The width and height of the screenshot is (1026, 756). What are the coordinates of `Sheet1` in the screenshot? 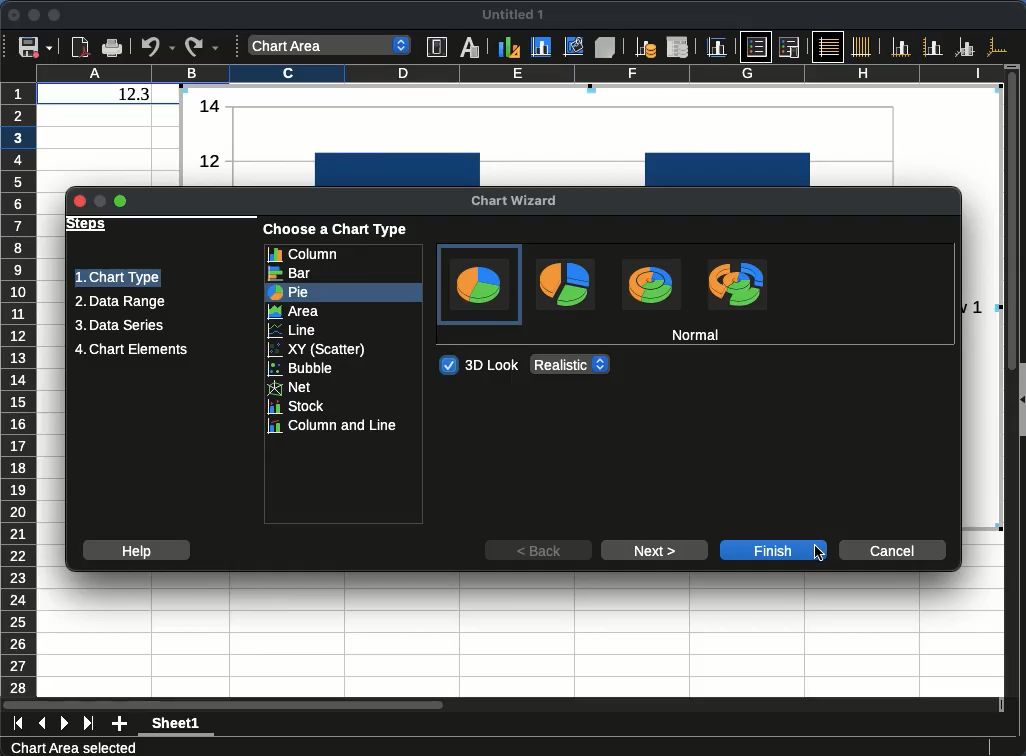 It's located at (176, 725).